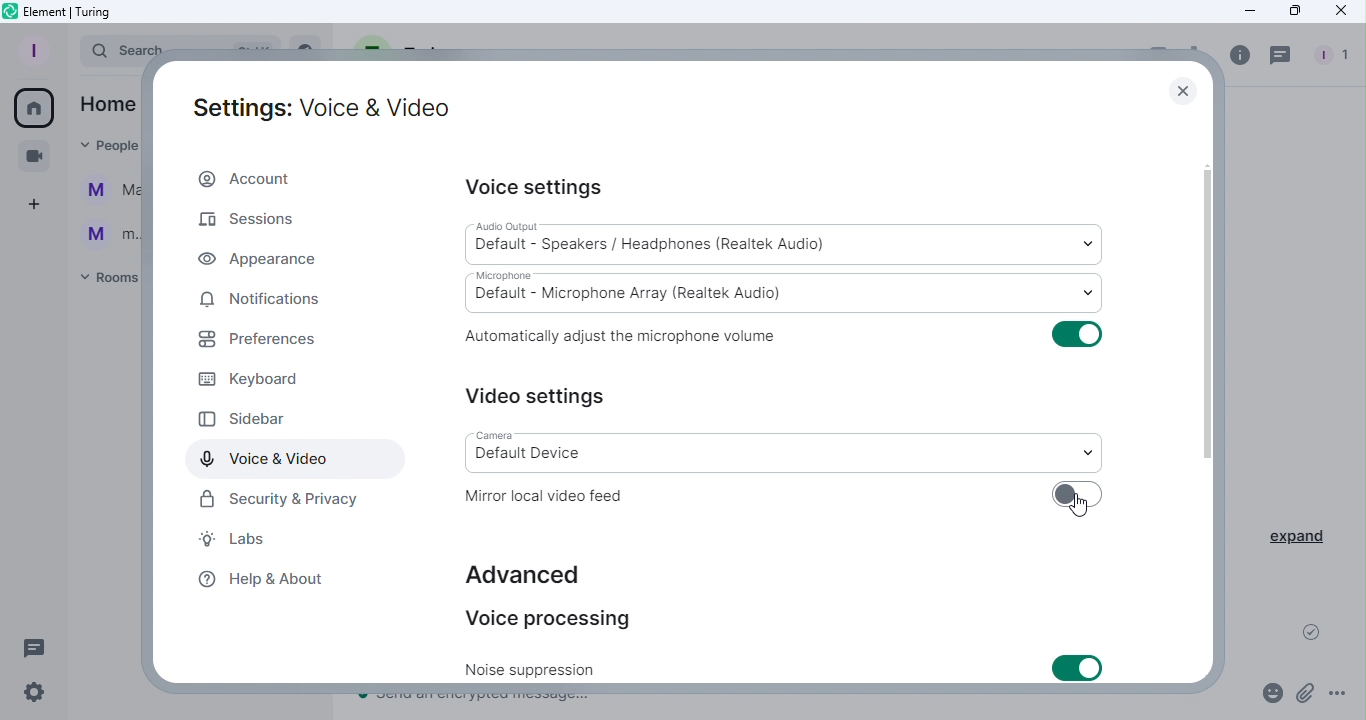  What do you see at coordinates (549, 495) in the screenshot?
I see `Mirror local video feed` at bounding box center [549, 495].